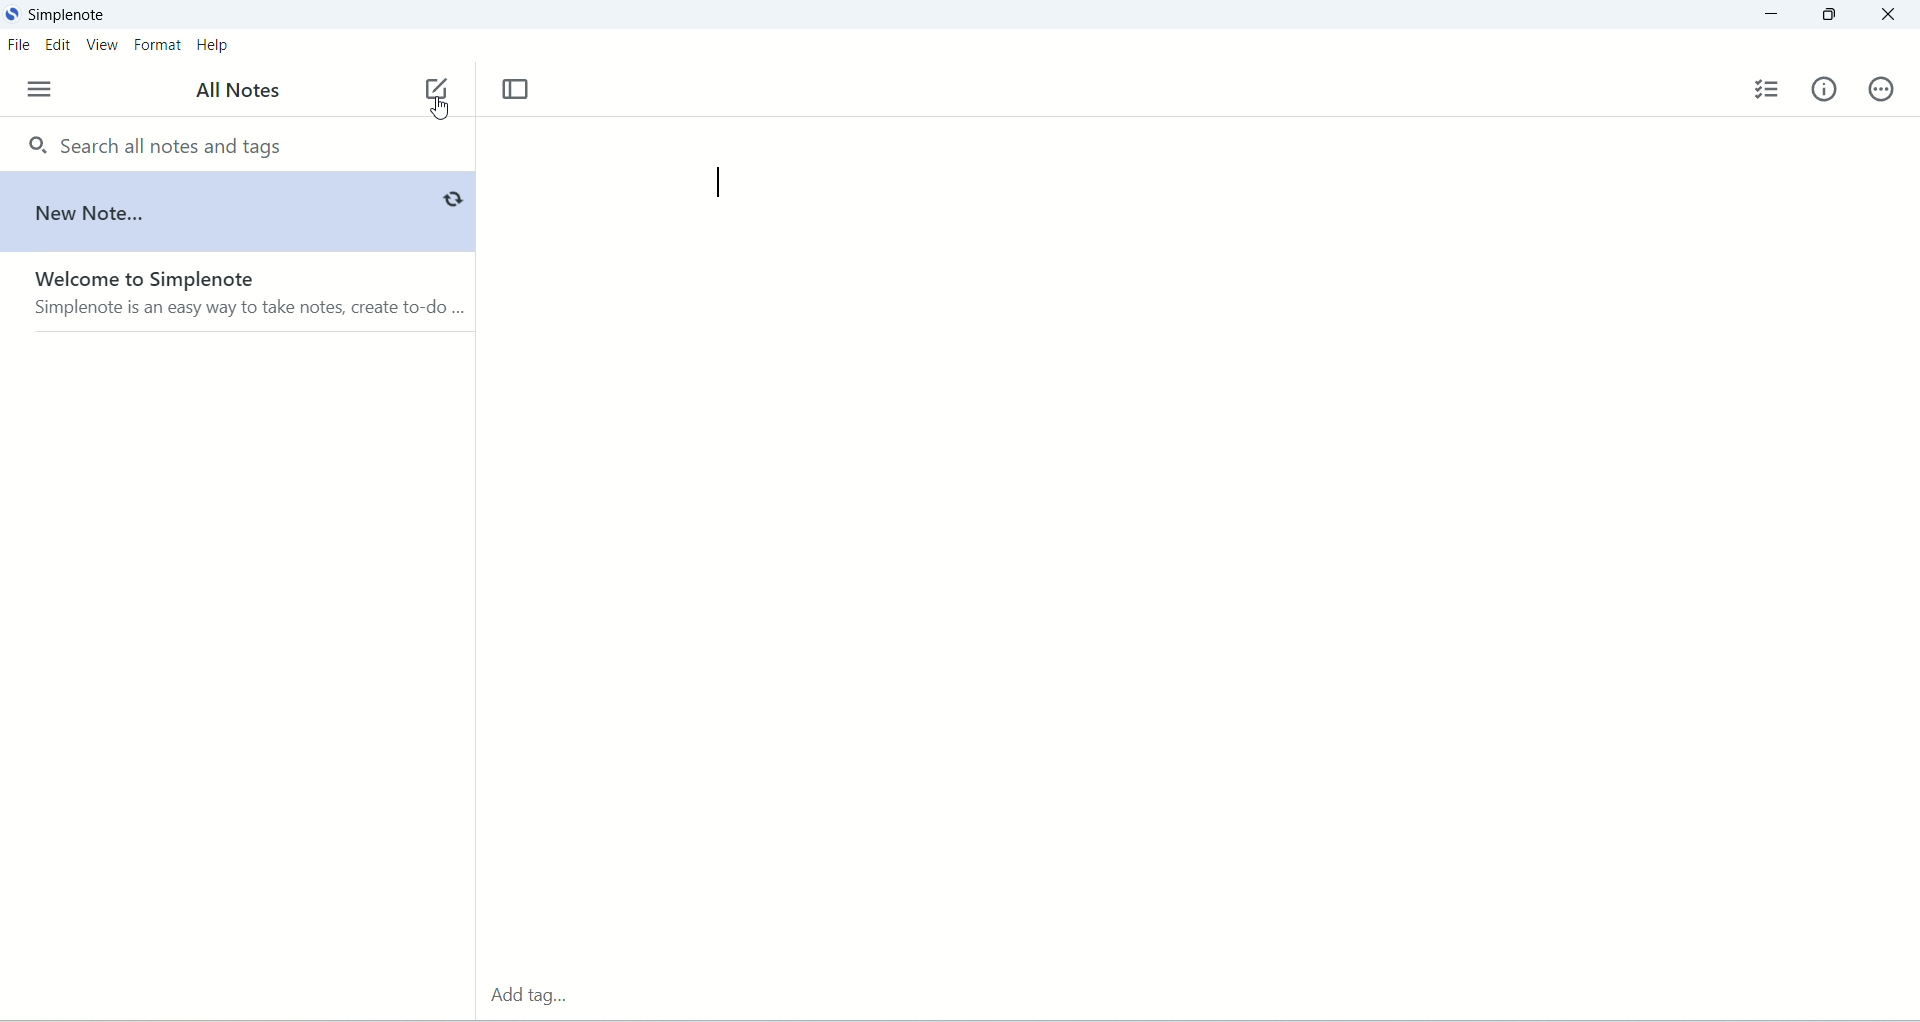 The height and width of the screenshot is (1022, 1920). What do you see at coordinates (1763, 92) in the screenshot?
I see `insert checklist` at bounding box center [1763, 92].